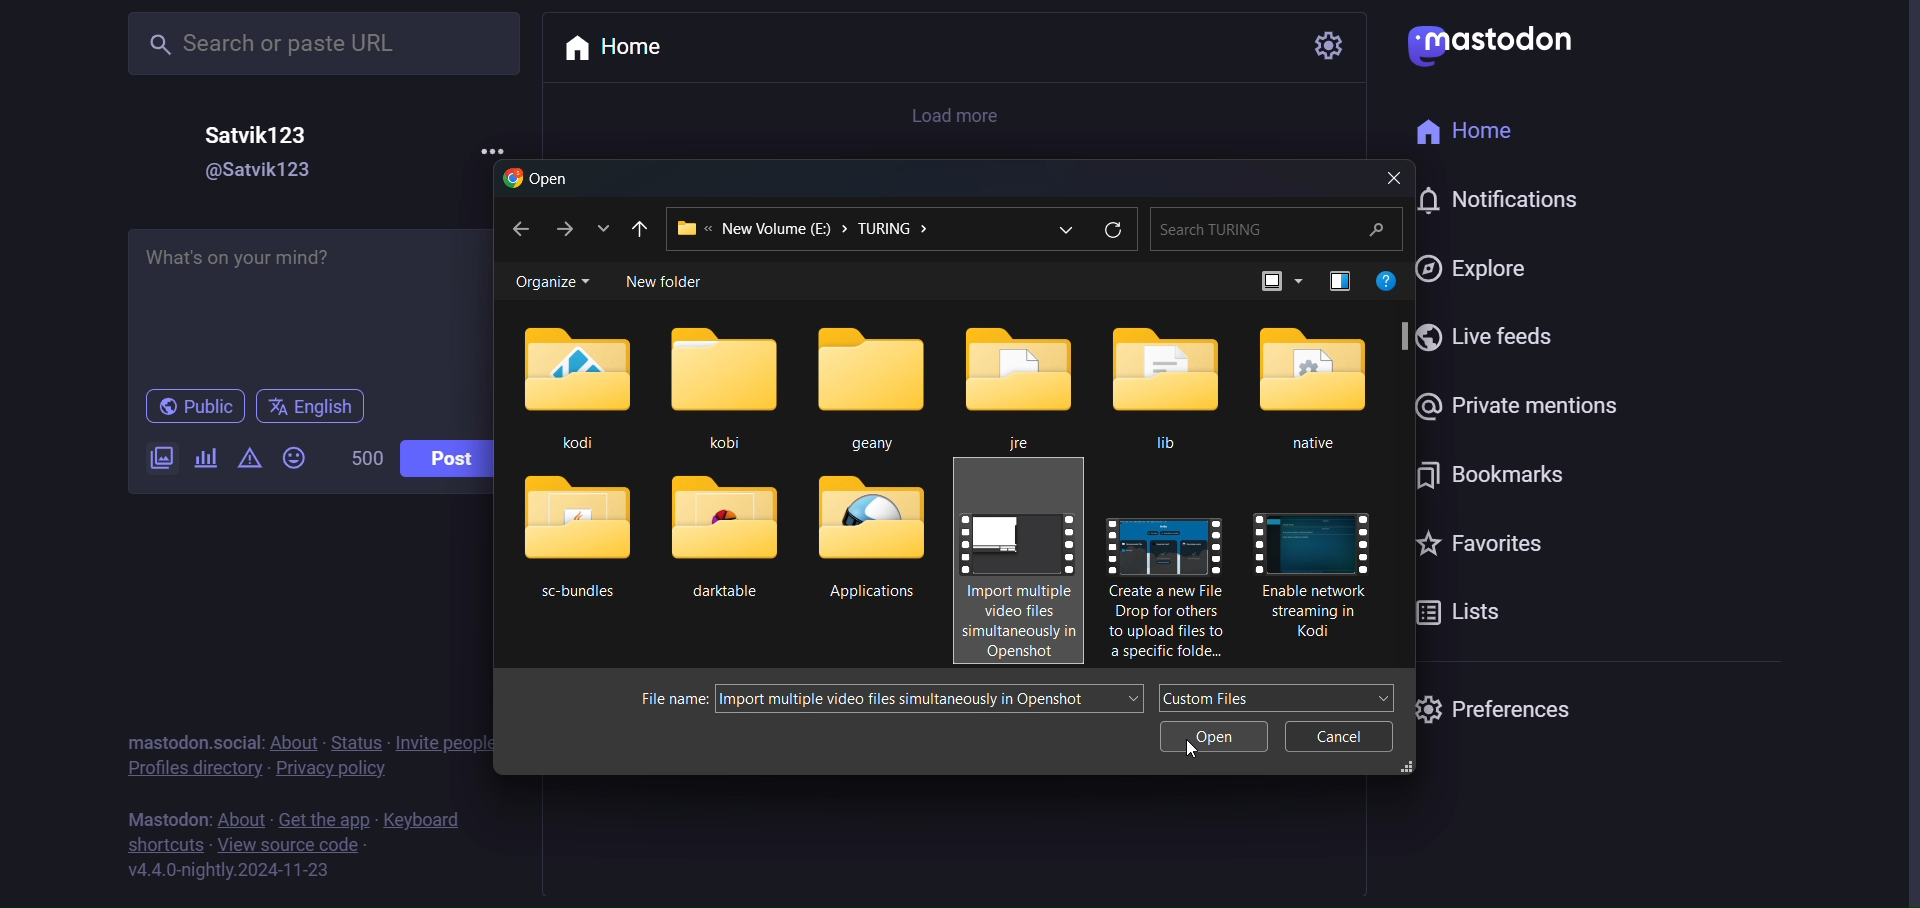 This screenshot has width=1920, height=908. What do you see at coordinates (194, 407) in the screenshot?
I see `public` at bounding box center [194, 407].